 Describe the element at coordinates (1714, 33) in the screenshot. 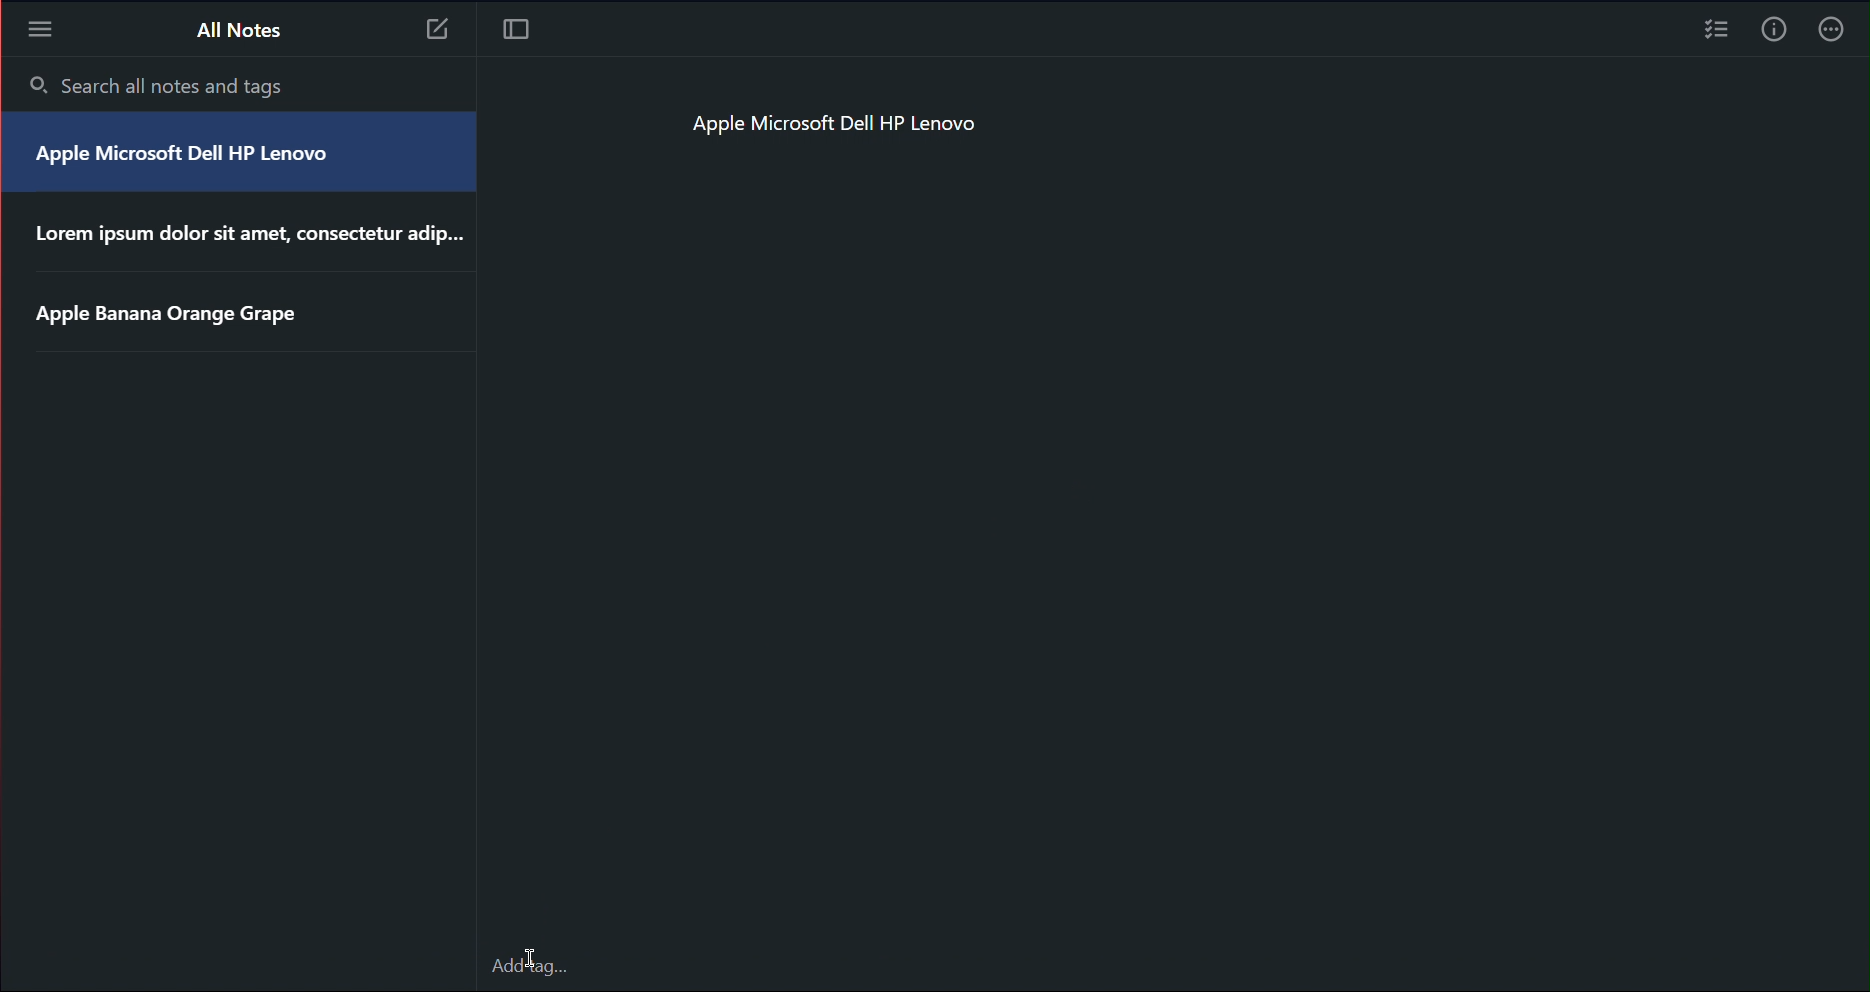

I see `Checklist` at that location.